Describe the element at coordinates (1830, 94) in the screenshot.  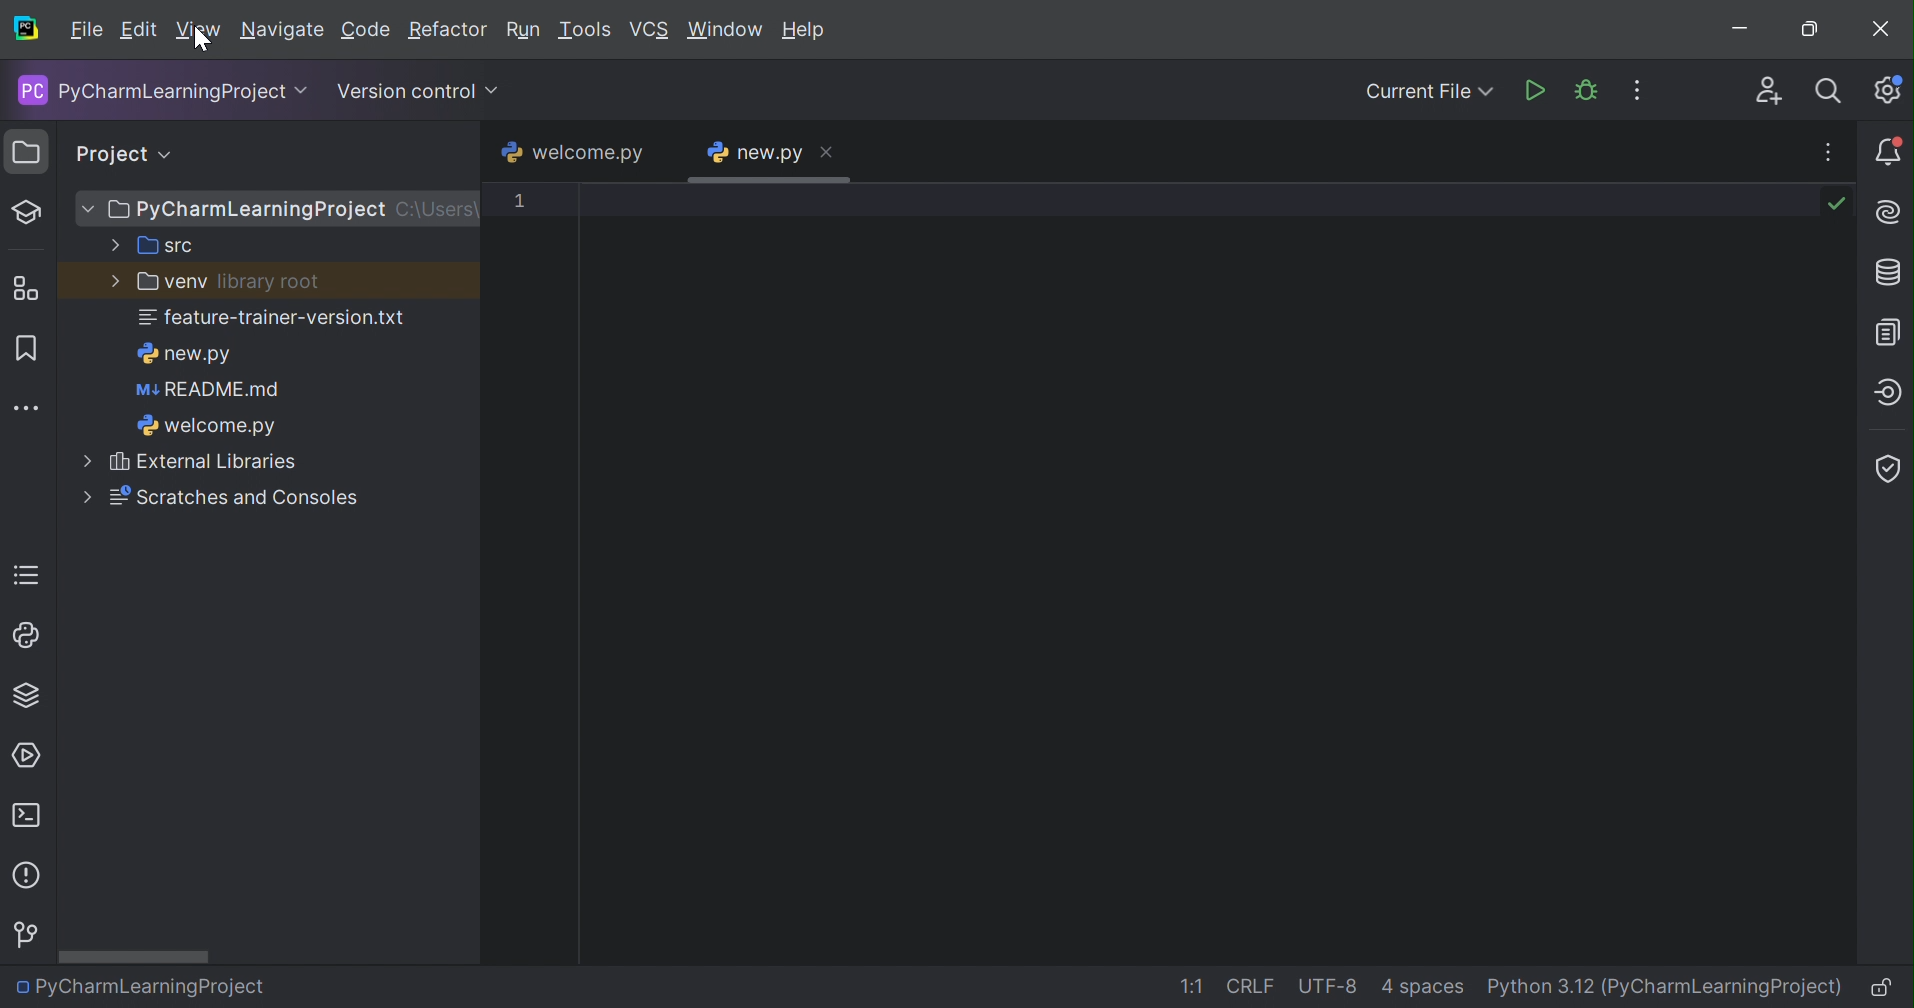
I see `Search everywhere` at that location.